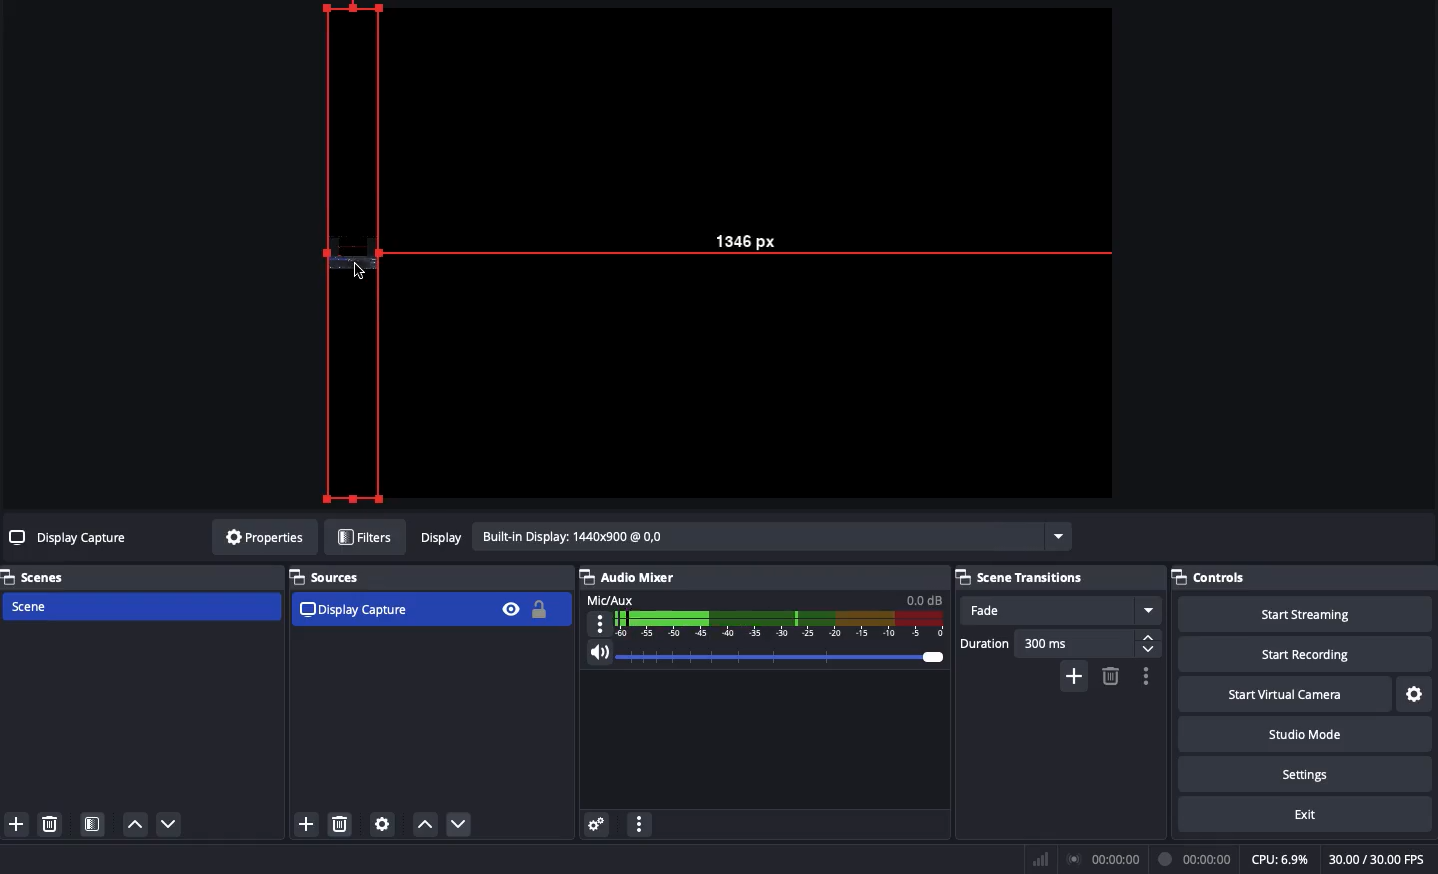 The image size is (1438, 874). I want to click on Filters, so click(366, 538).